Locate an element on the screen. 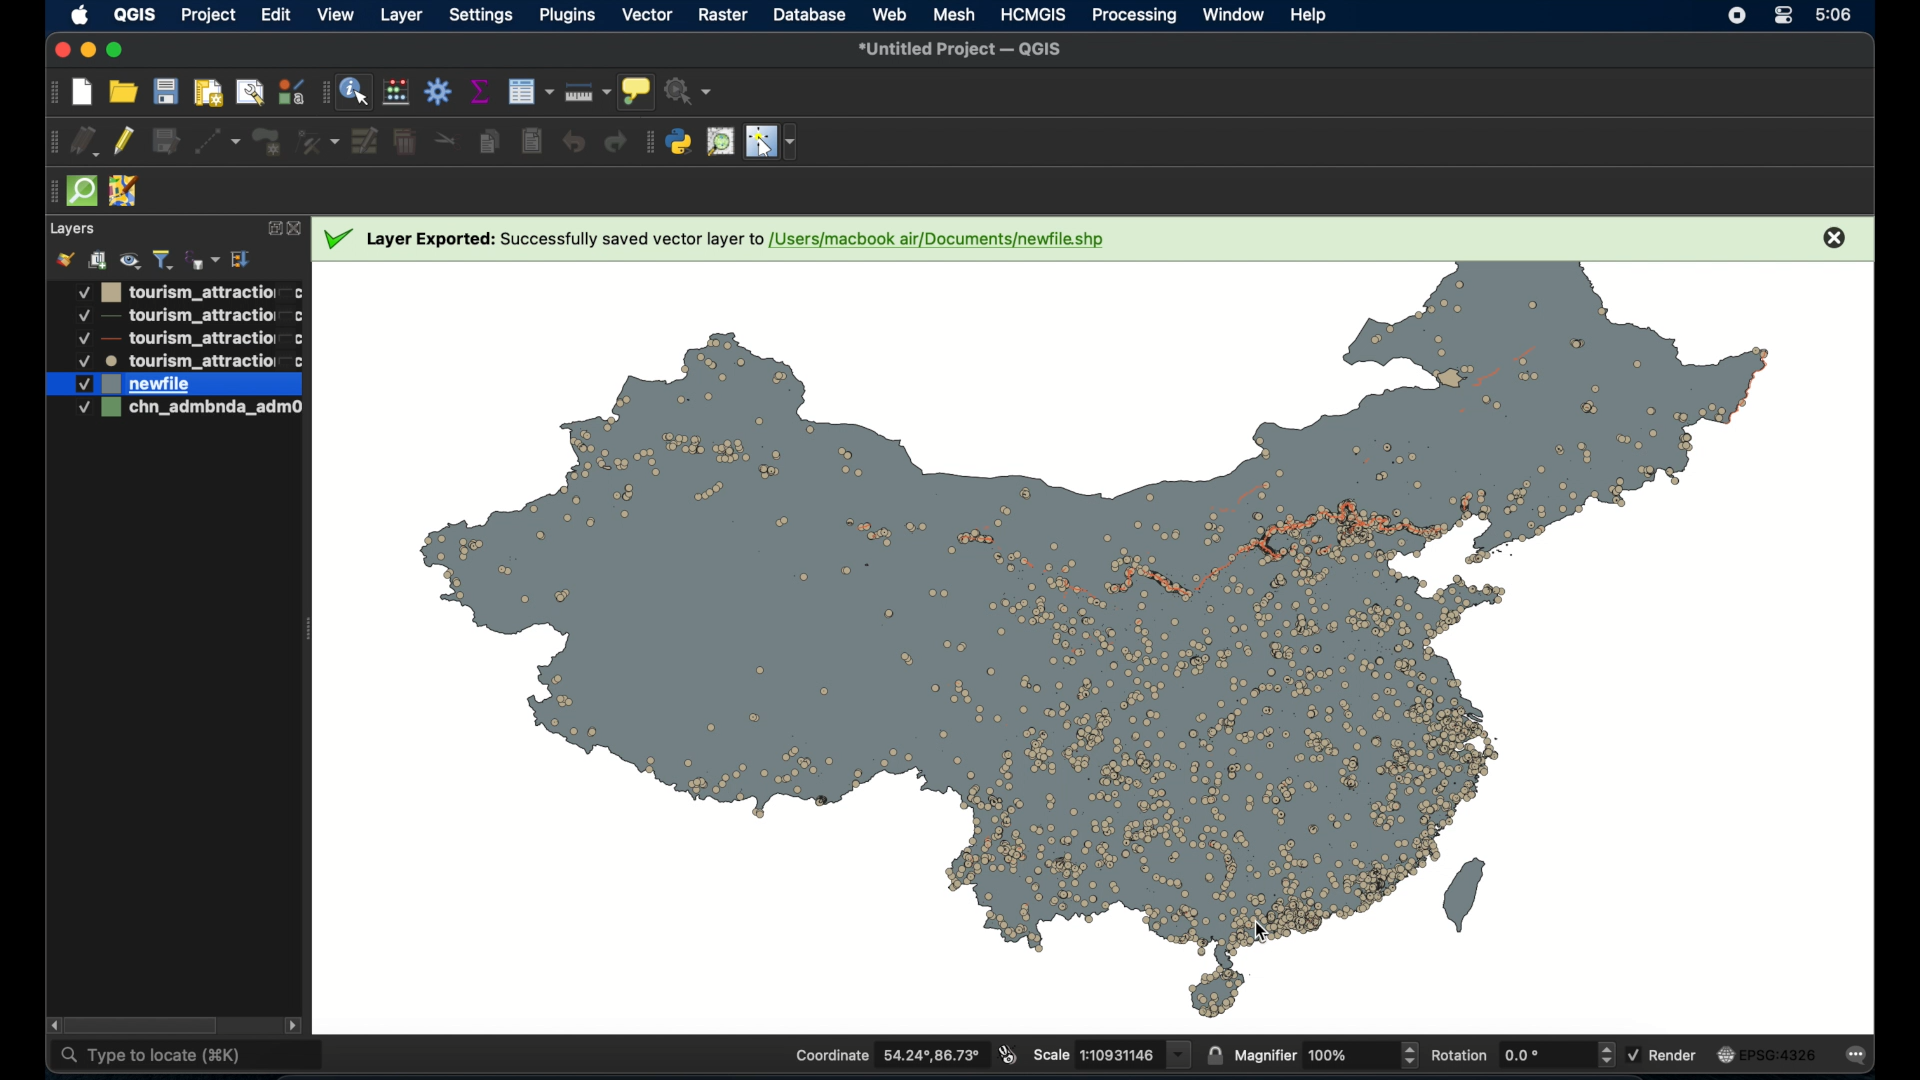  layer 2 is located at coordinates (175, 317).